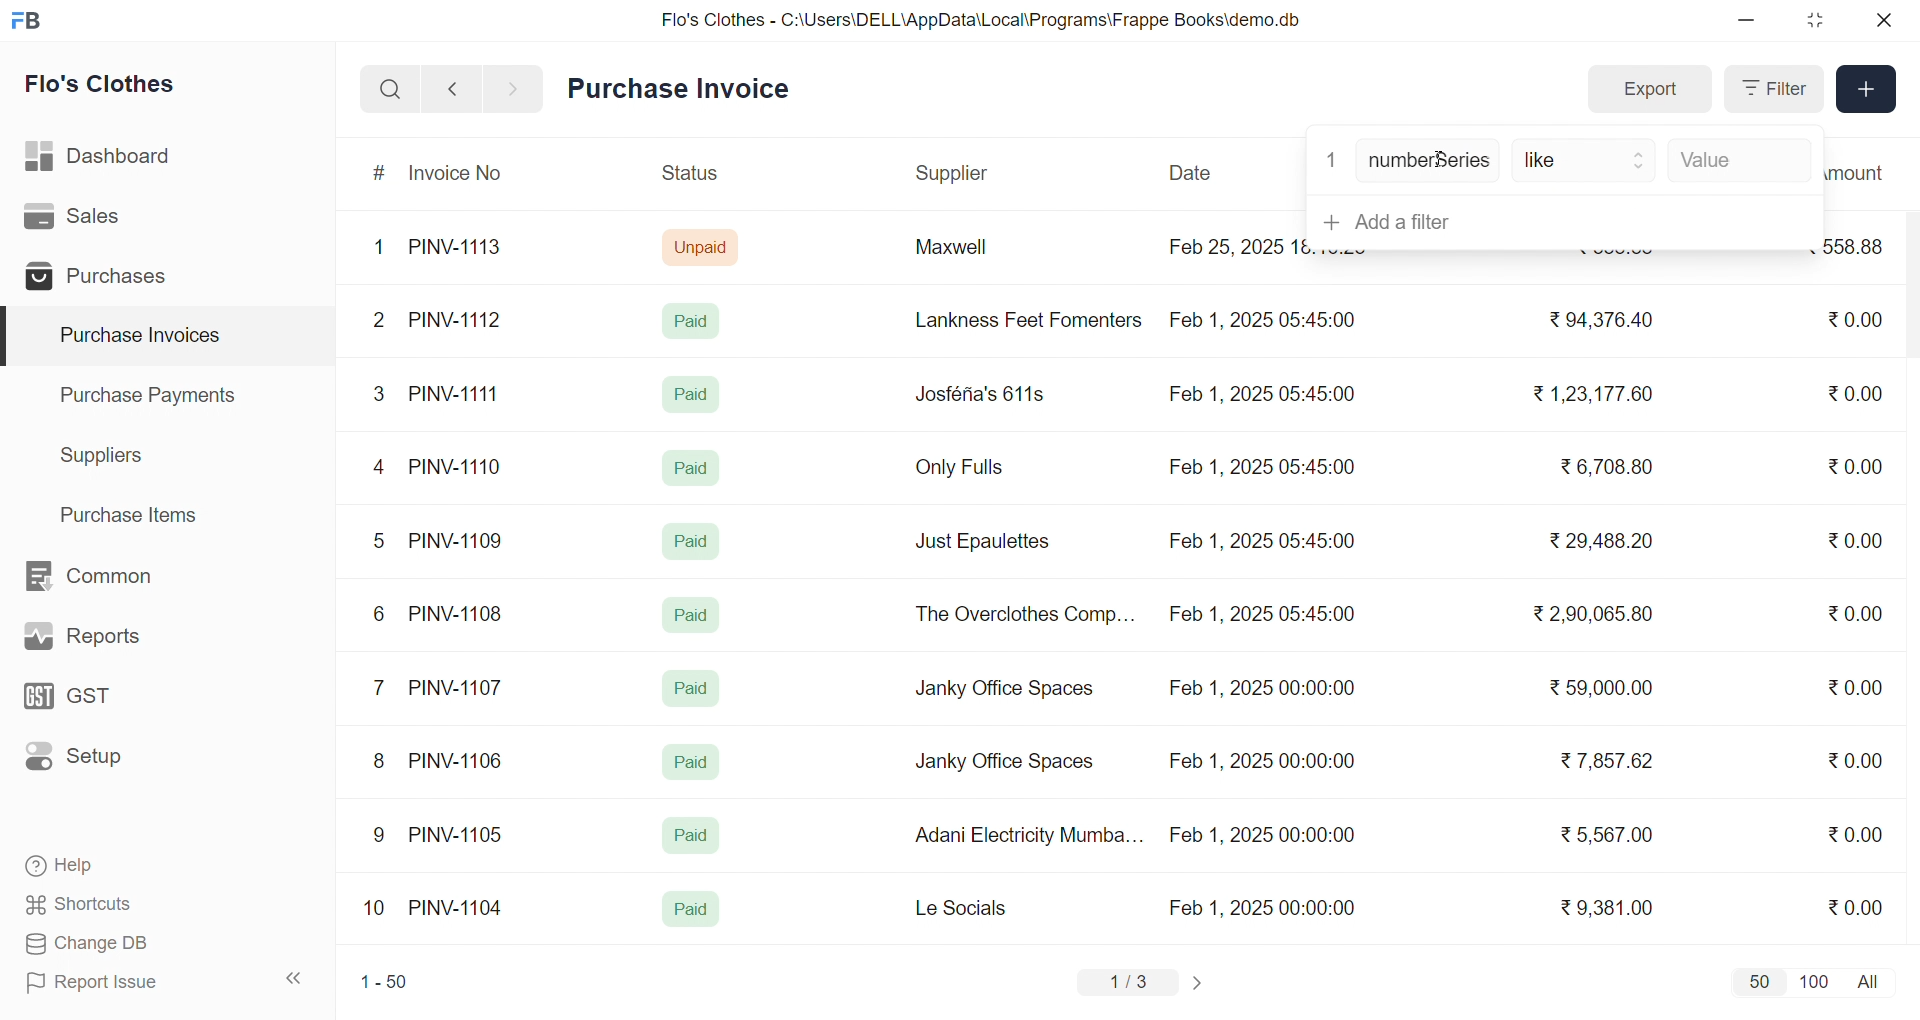  Describe the element at coordinates (1260, 396) in the screenshot. I see `Feb 1, 2025 05:45:00` at that location.